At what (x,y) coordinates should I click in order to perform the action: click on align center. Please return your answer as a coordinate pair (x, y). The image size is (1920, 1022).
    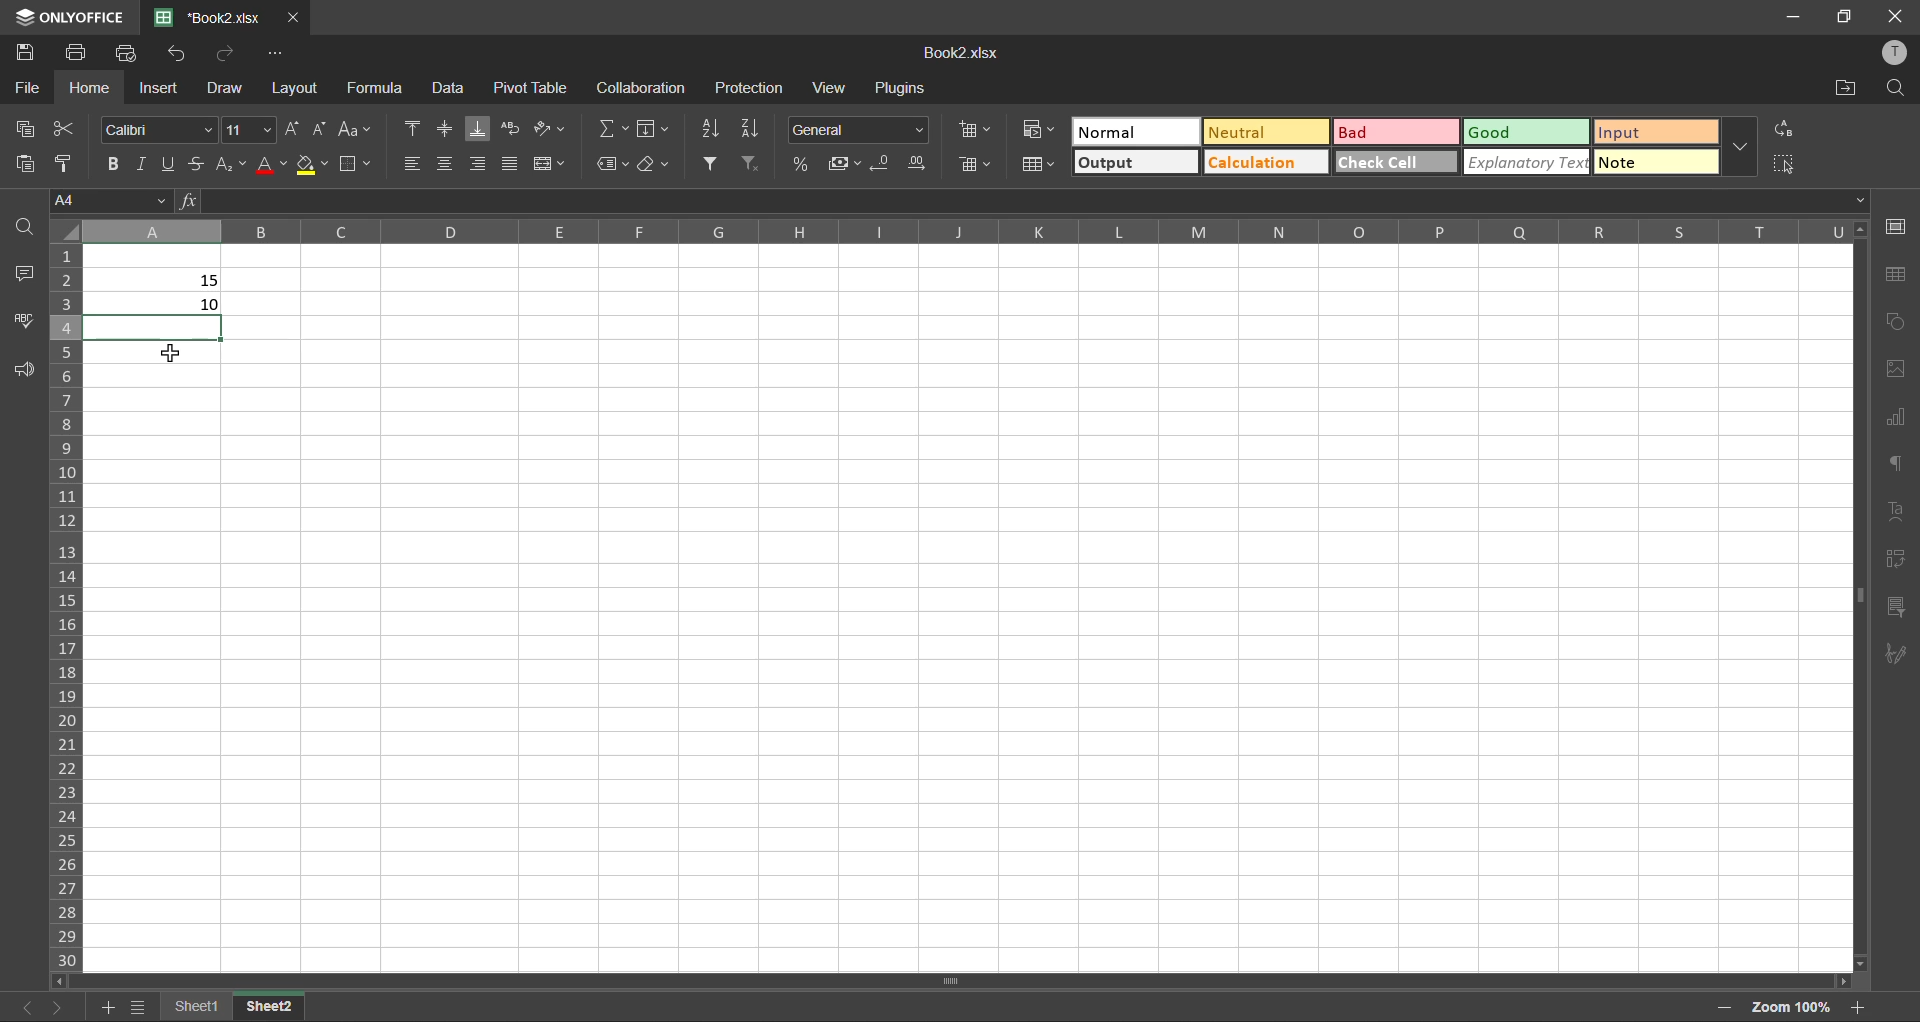
    Looking at the image, I should click on (447, 164).